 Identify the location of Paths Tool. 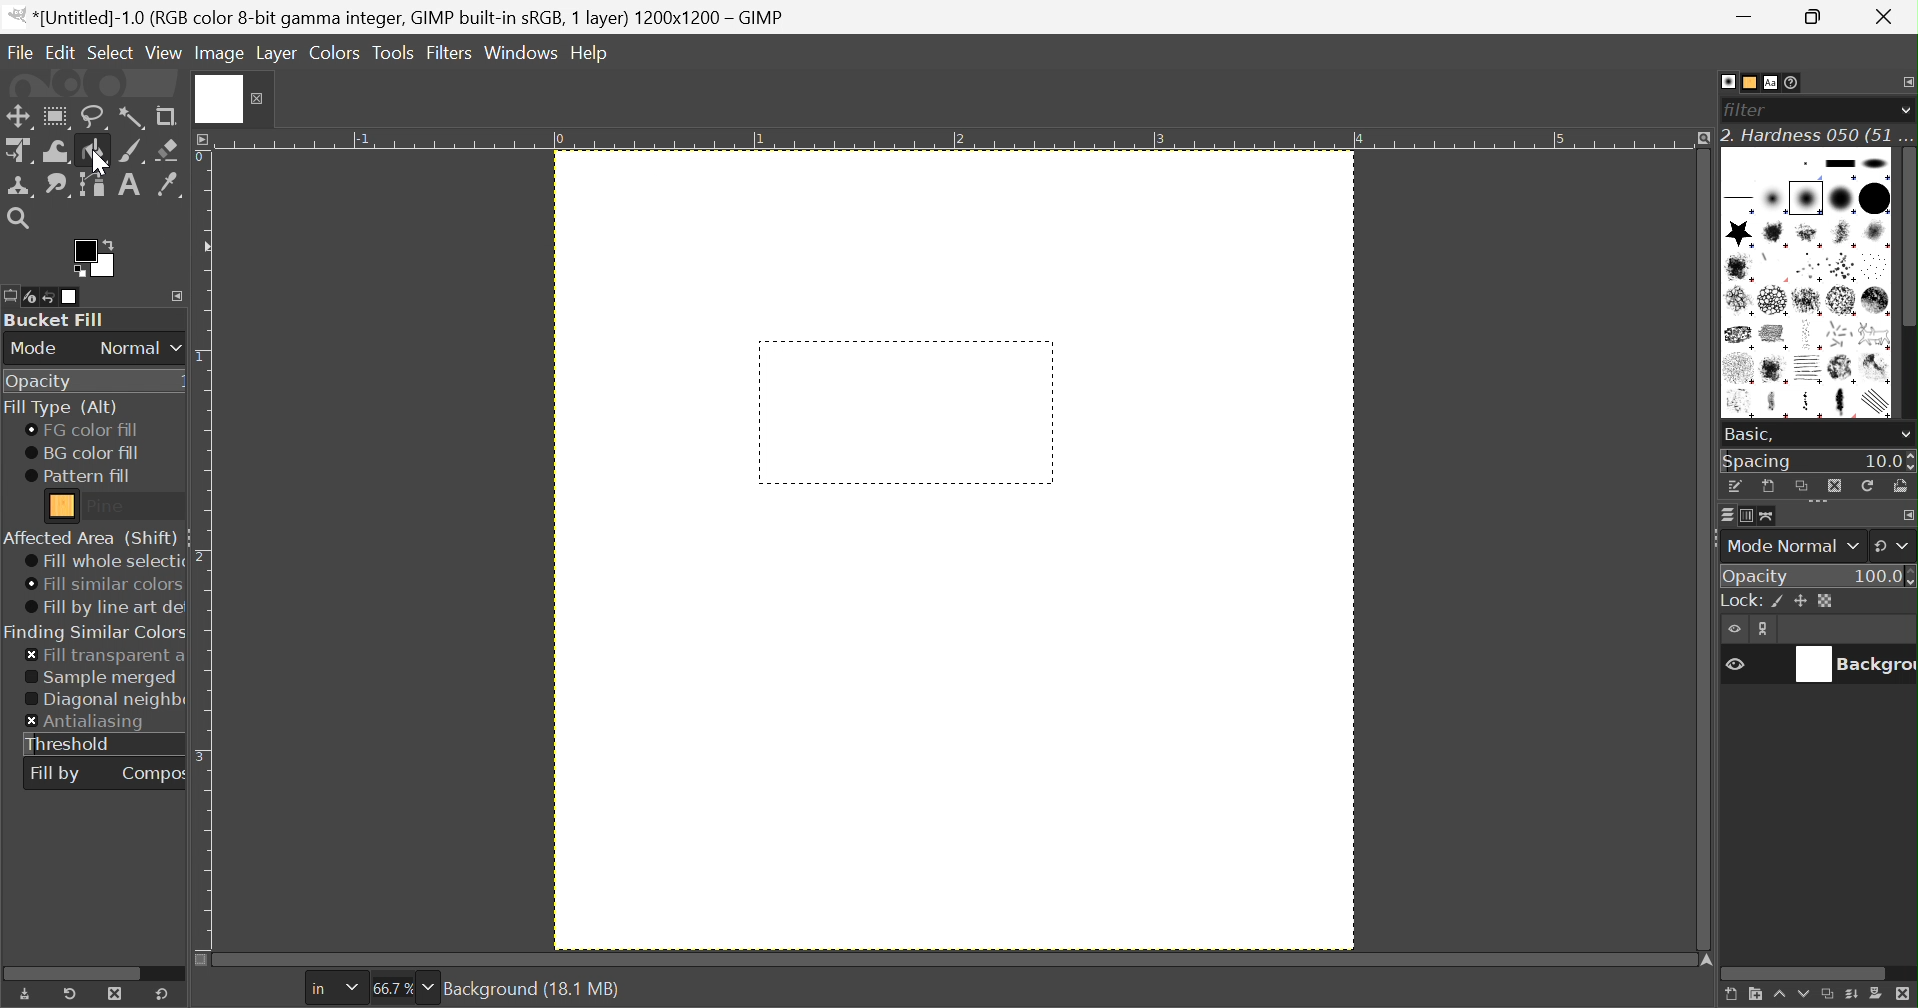
(90, 185).